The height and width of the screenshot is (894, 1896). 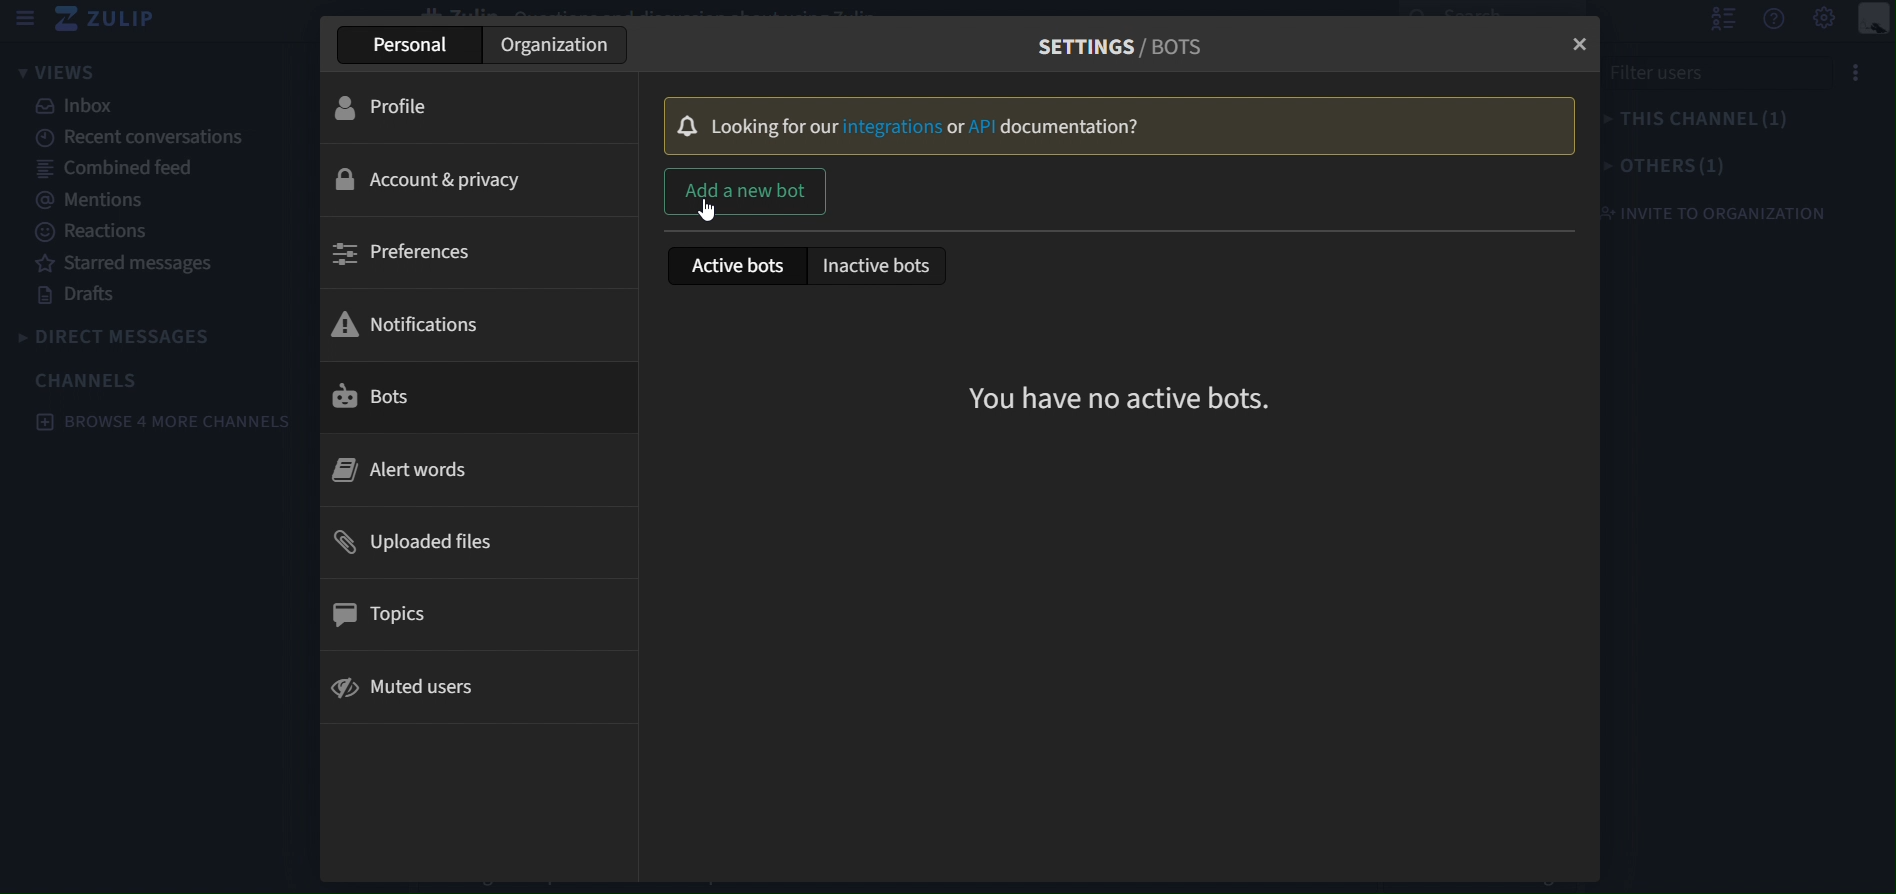 What do you see at coordinates (893, 126) in the screenshot?
I see `Integration` at bounding box center [893, 126].